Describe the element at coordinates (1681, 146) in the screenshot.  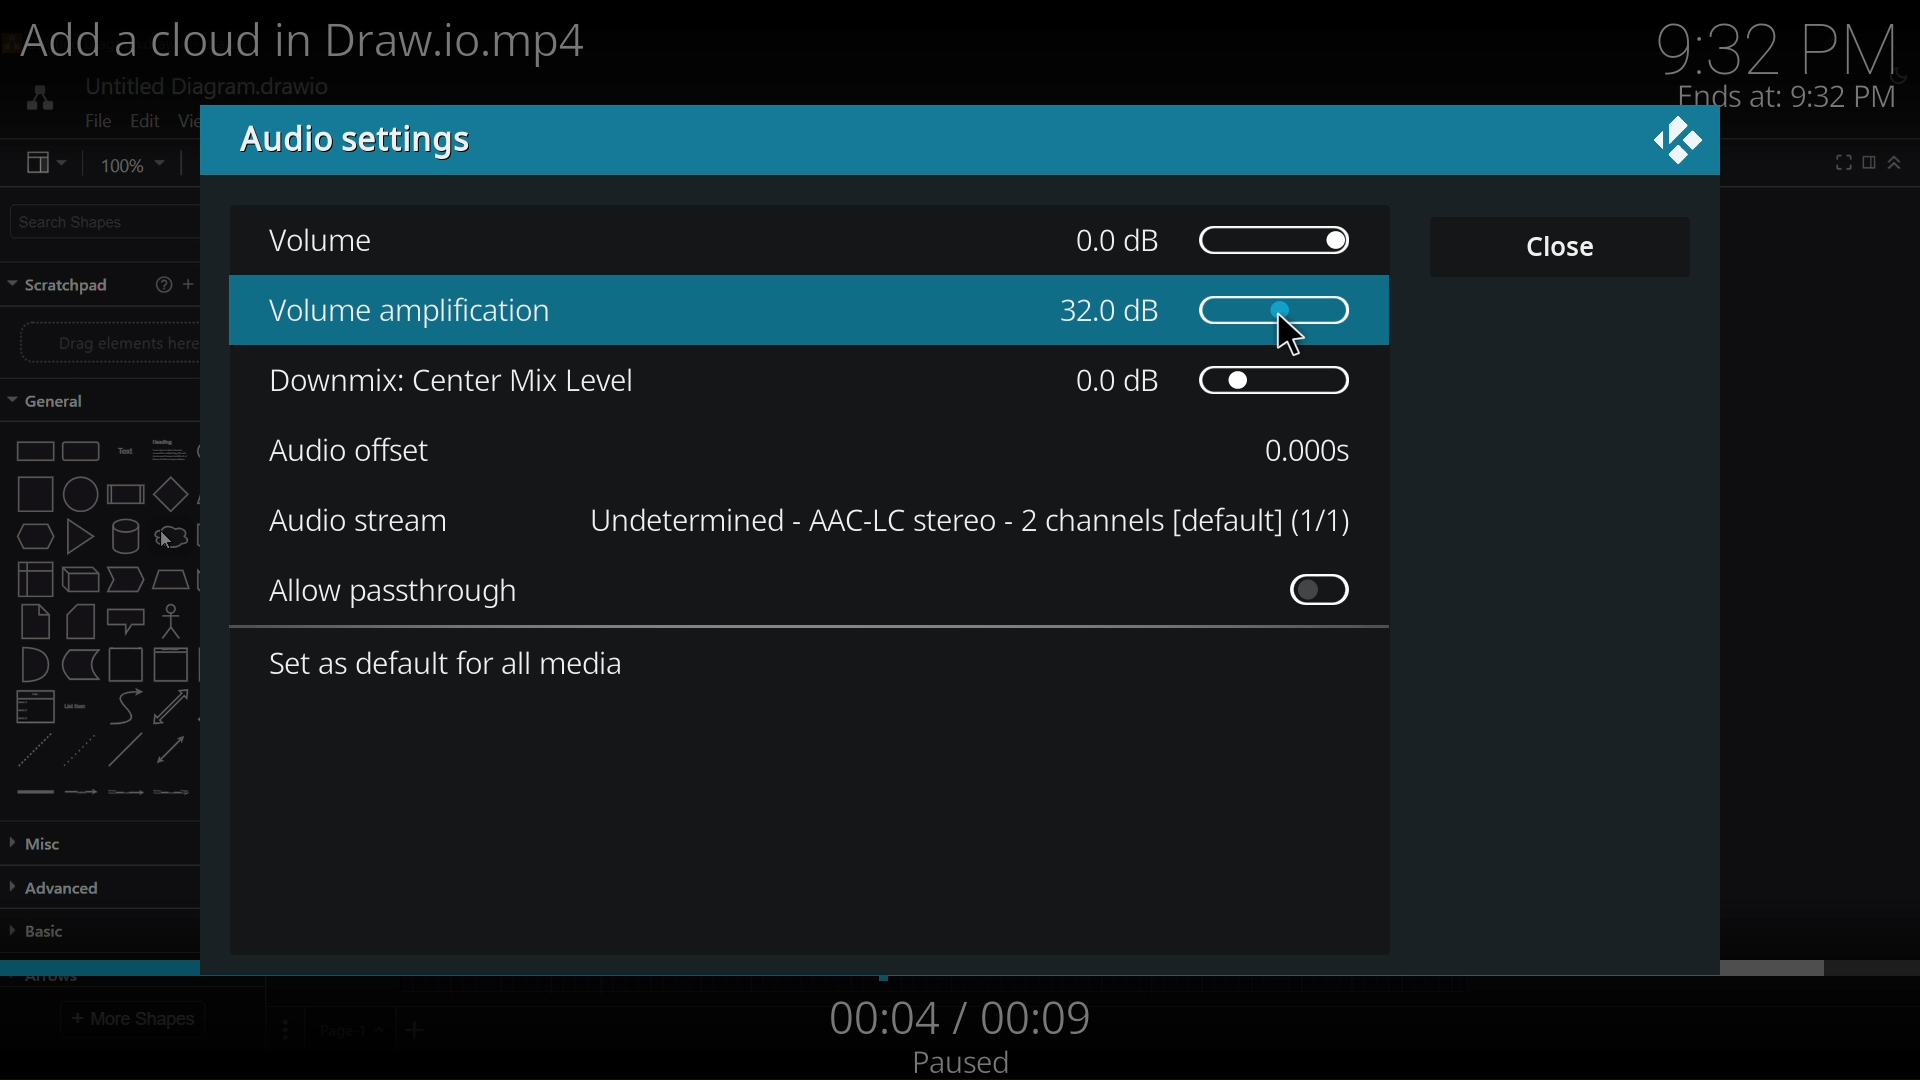
I see `close dialog` at that location.